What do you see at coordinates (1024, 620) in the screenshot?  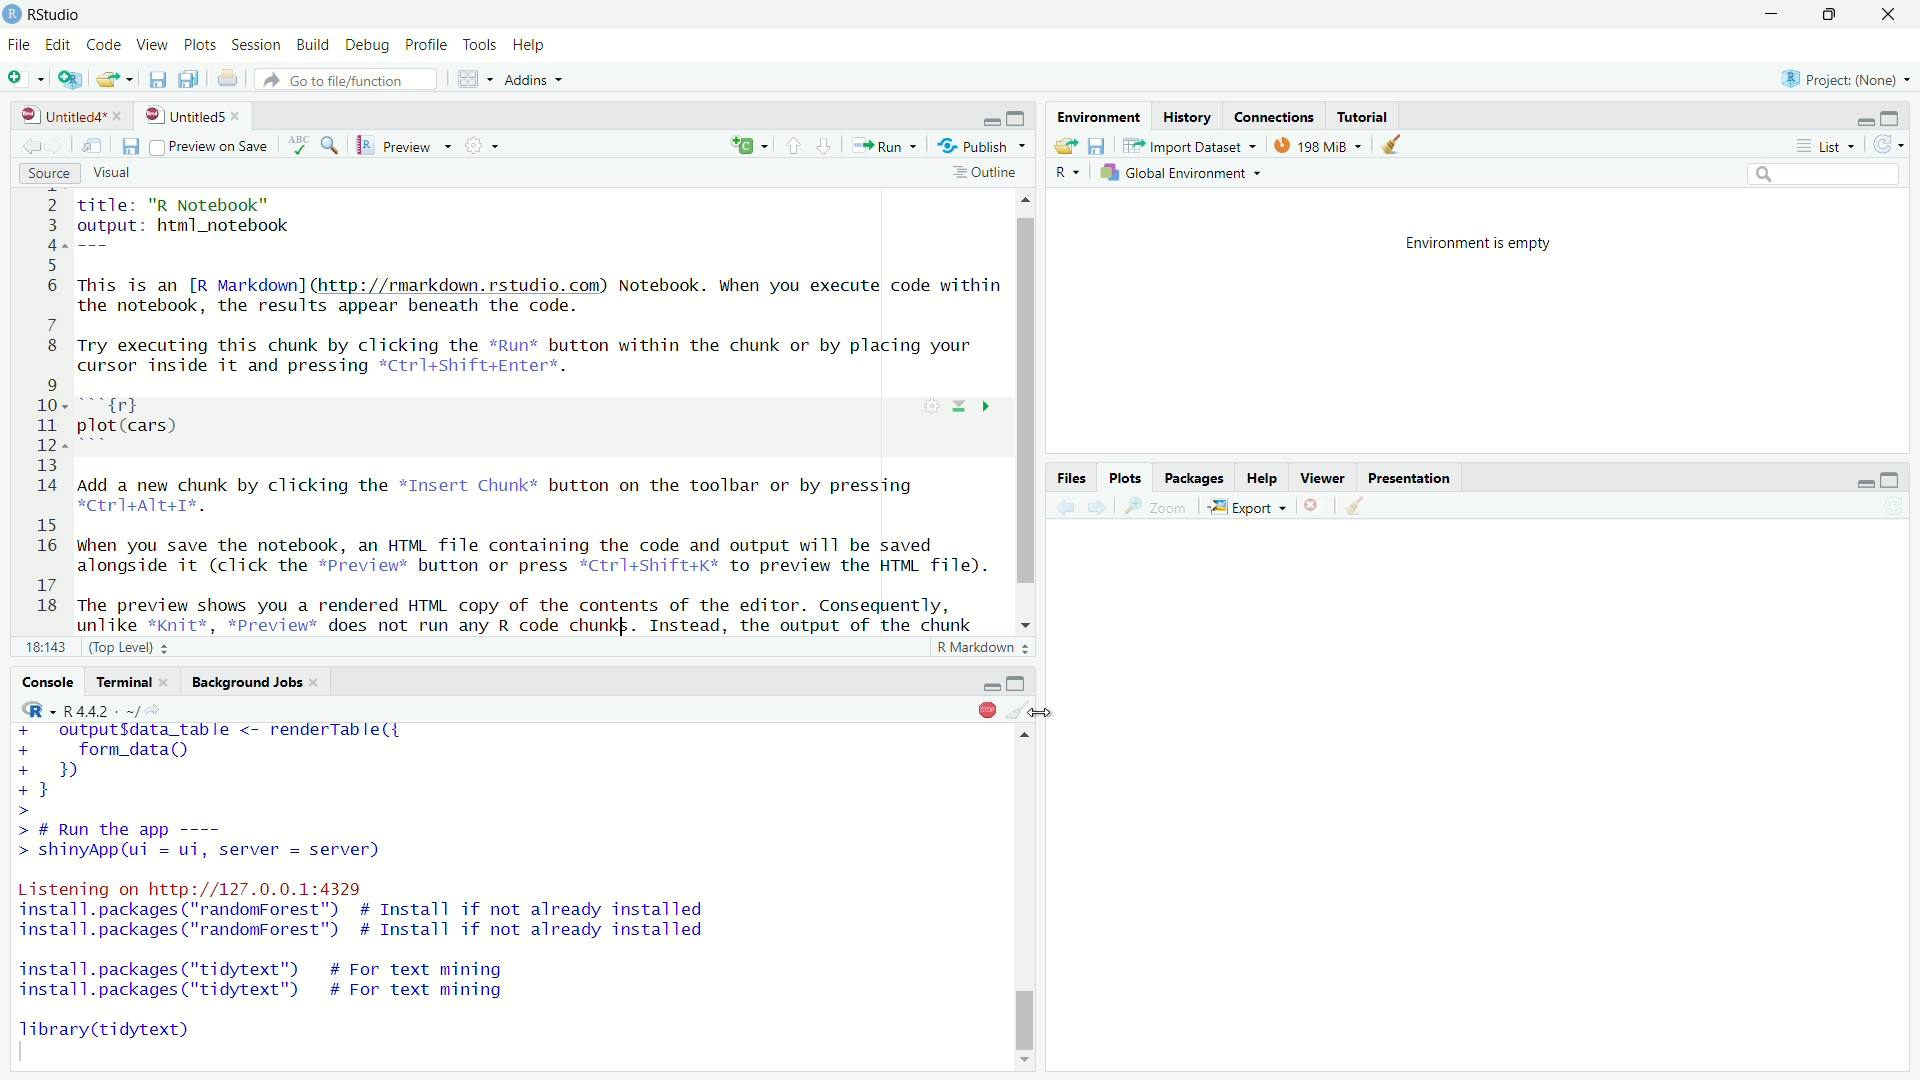 I see `scrollbar down` at bounding box center [1024, 620].